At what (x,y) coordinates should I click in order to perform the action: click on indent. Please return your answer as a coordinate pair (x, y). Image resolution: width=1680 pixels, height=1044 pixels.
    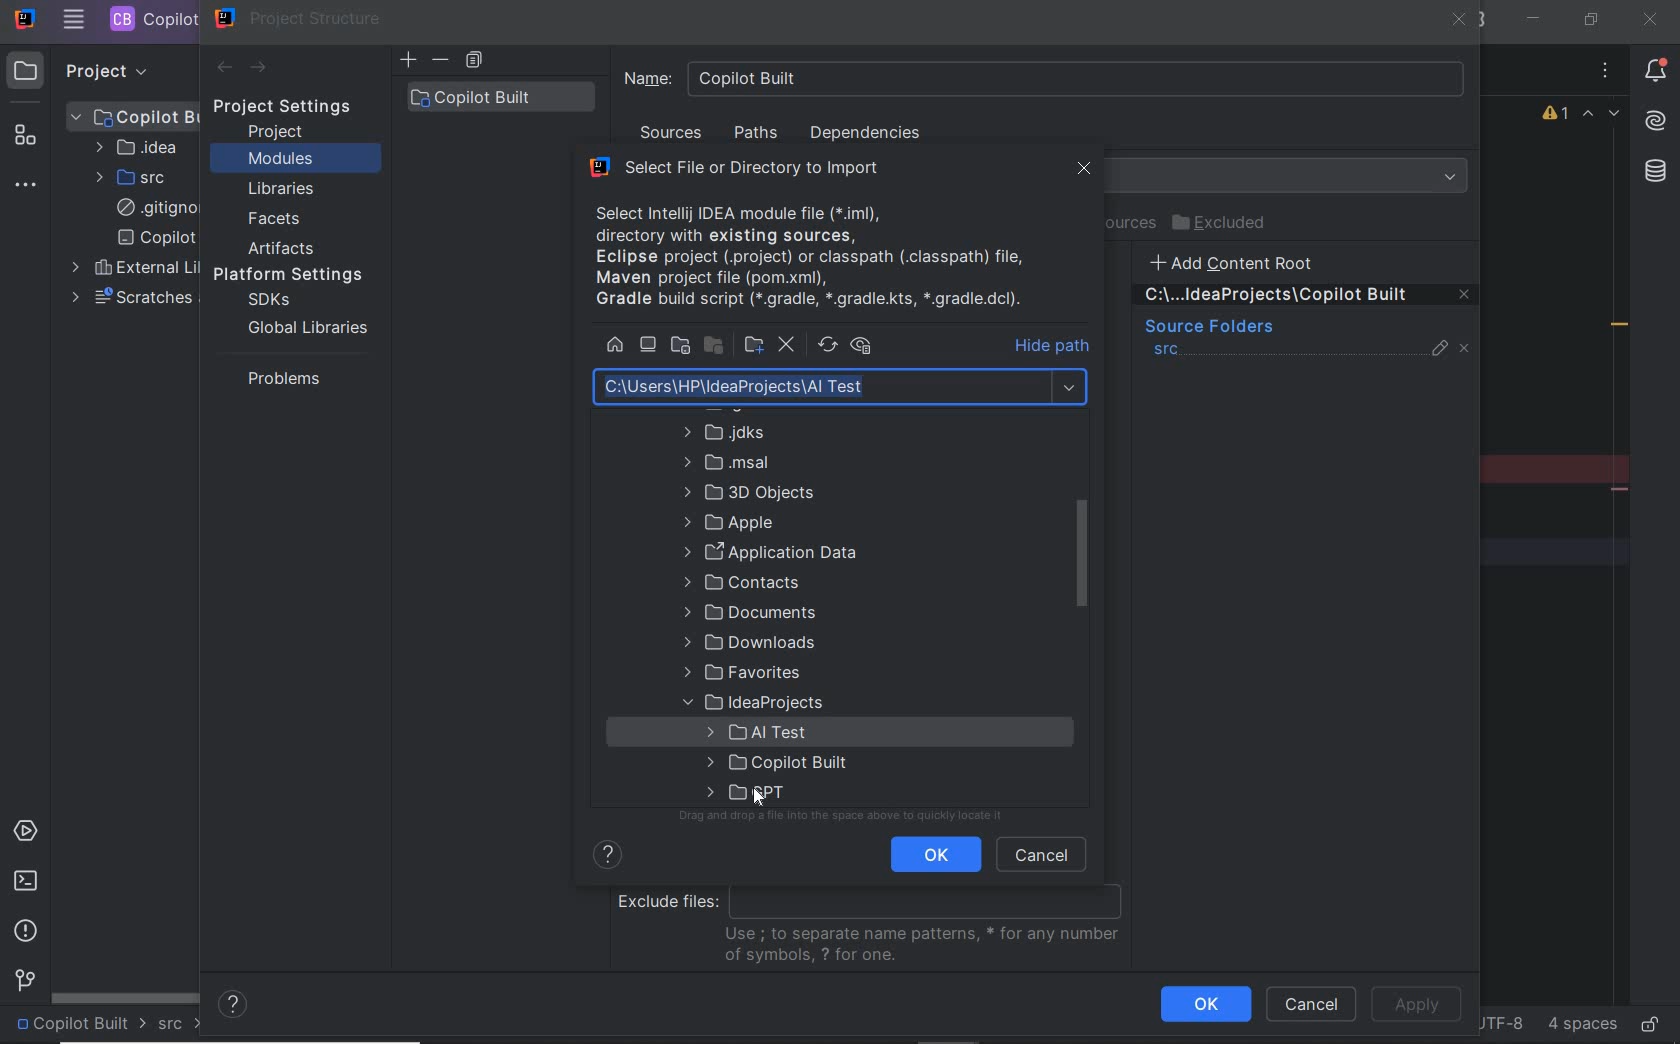
    Looking at the image, I should click on (1580, 1025).